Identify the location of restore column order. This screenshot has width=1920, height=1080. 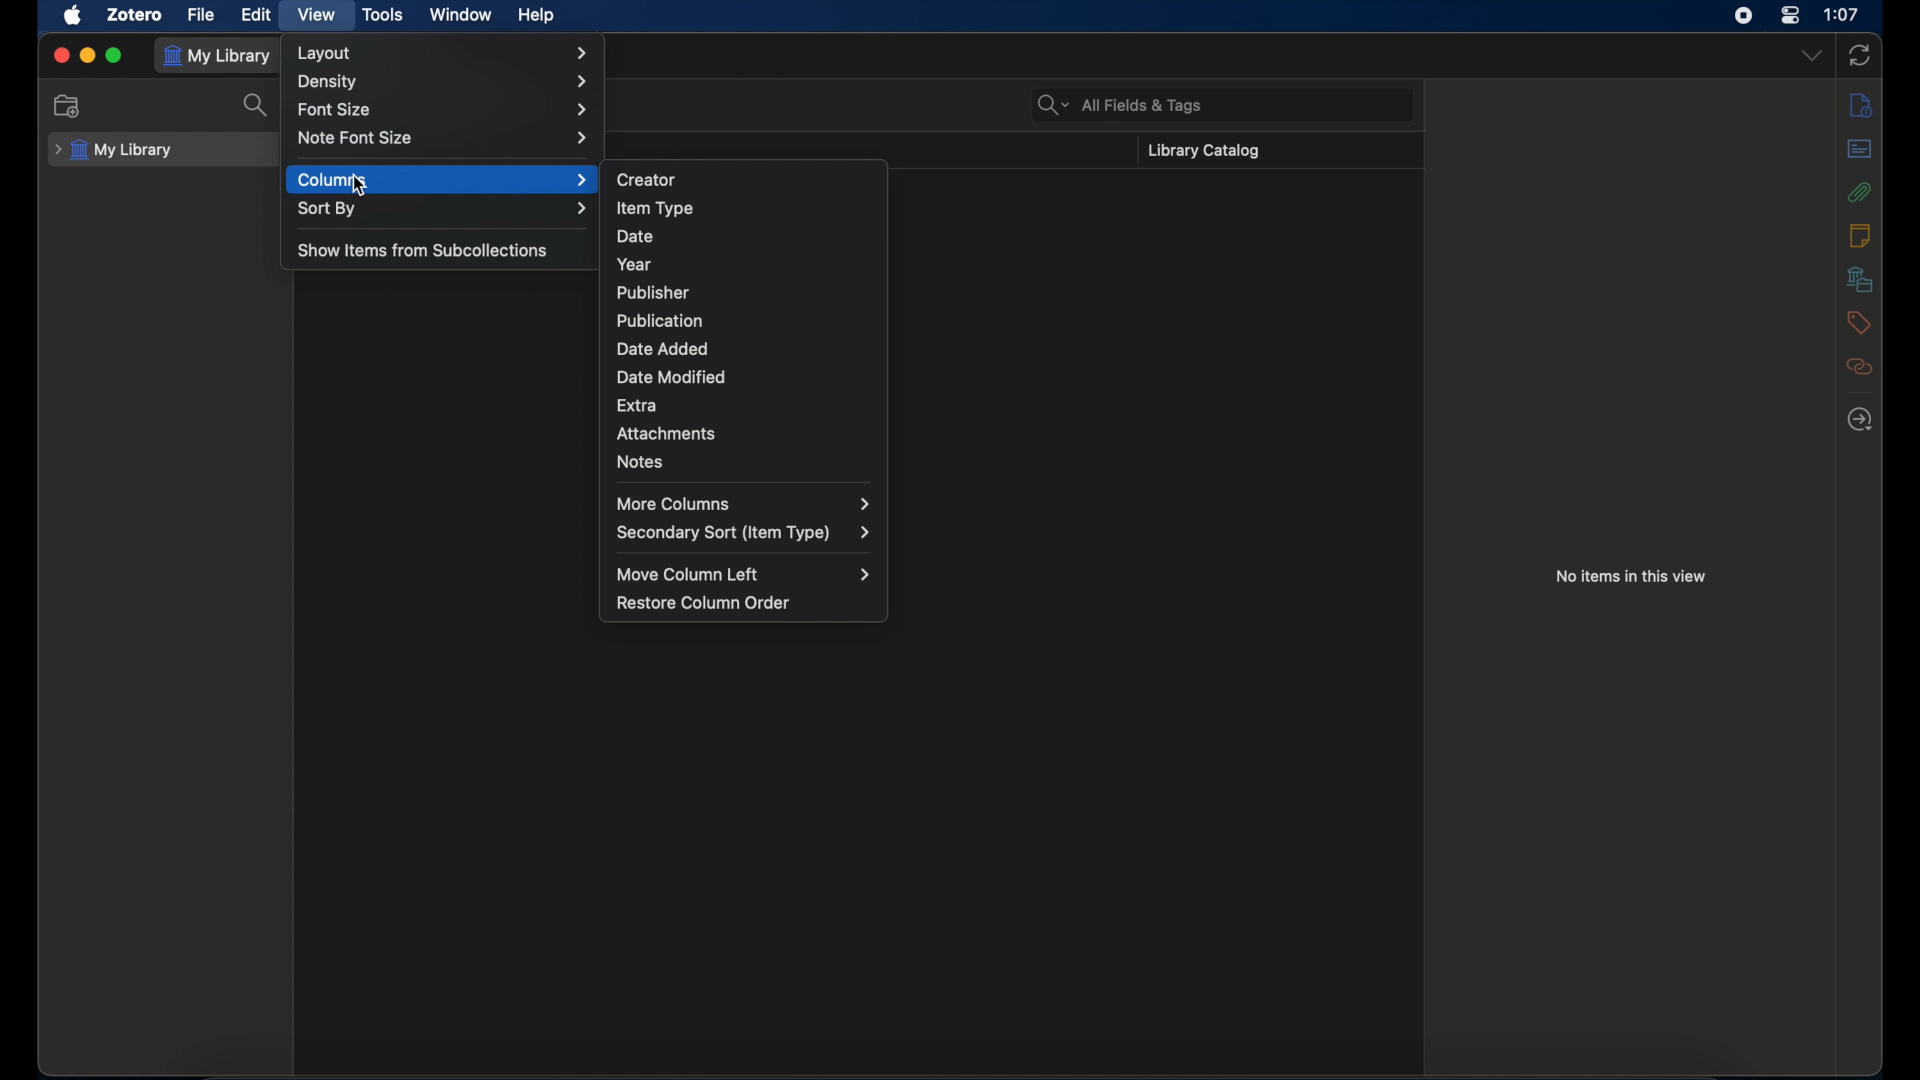
(703, 603).